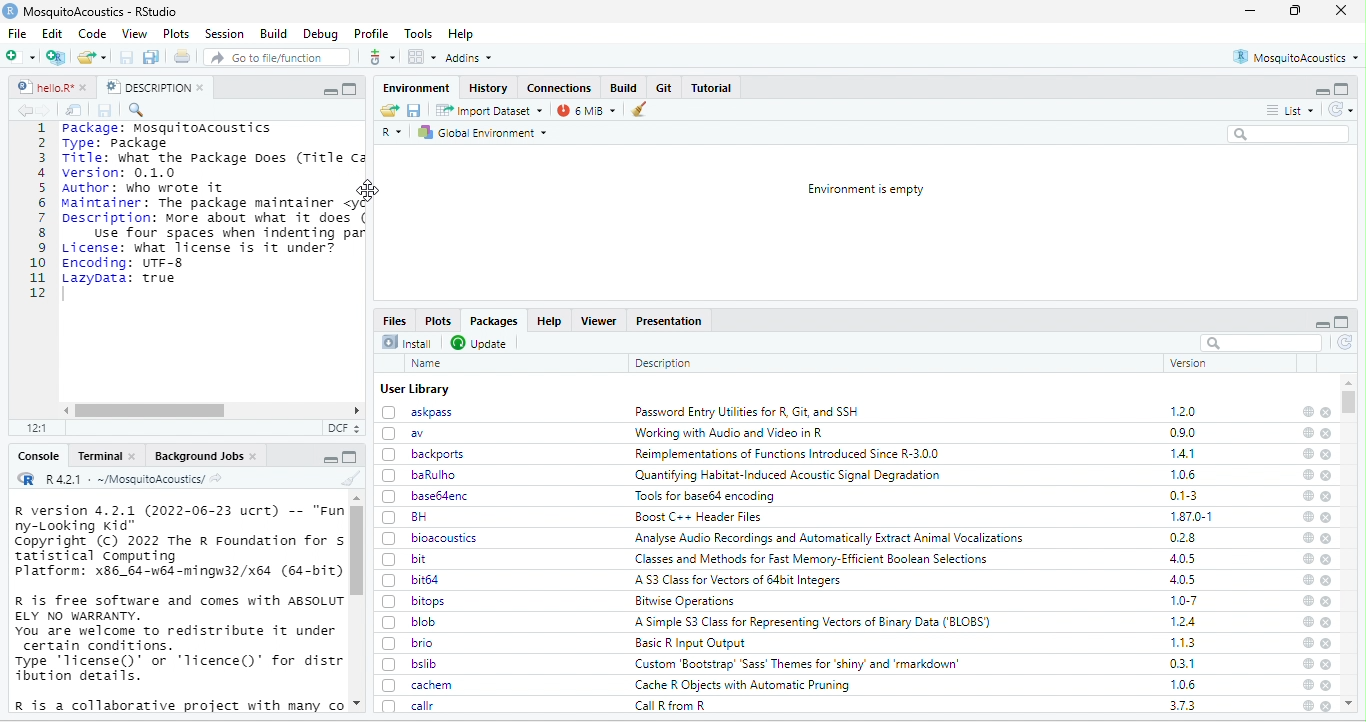  What do you see at coordinates (438, 320) in the screenshot?
I see `Plots` at bounding box center [438, 320].